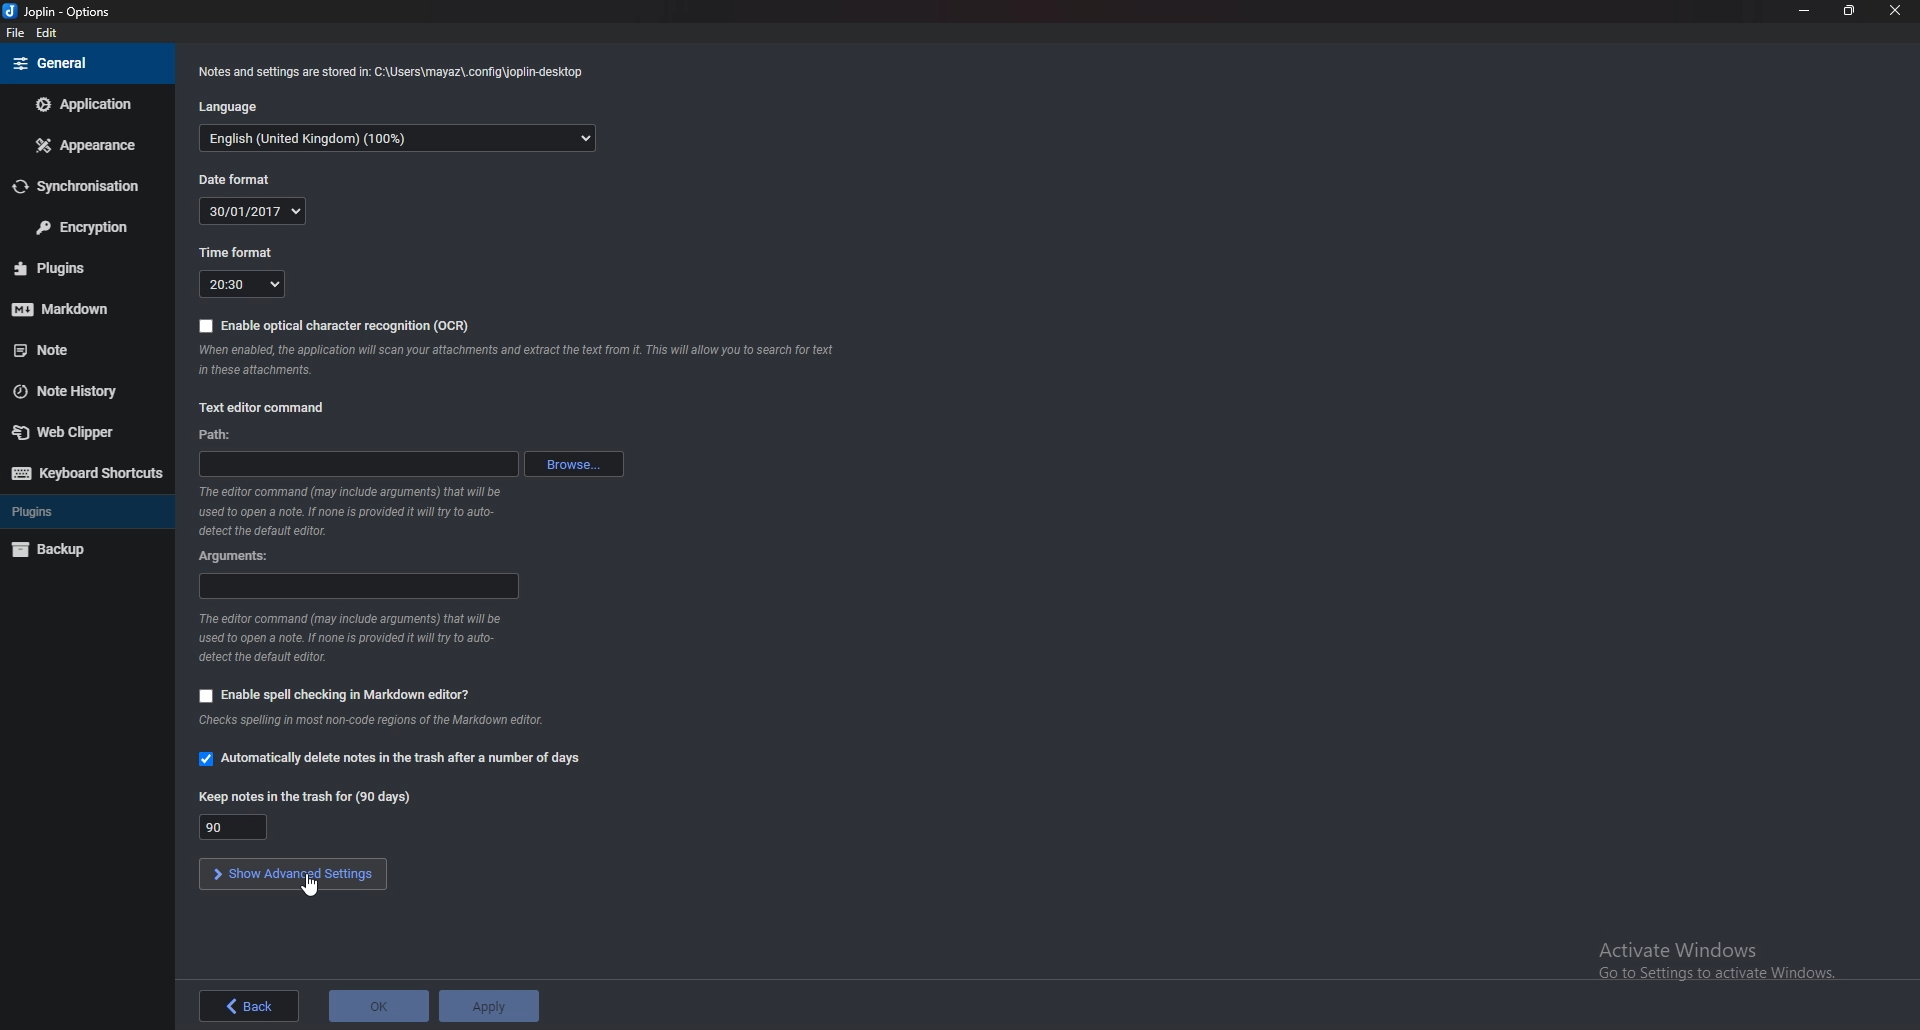  I want to click on Enable O C R, so click(332, 326).